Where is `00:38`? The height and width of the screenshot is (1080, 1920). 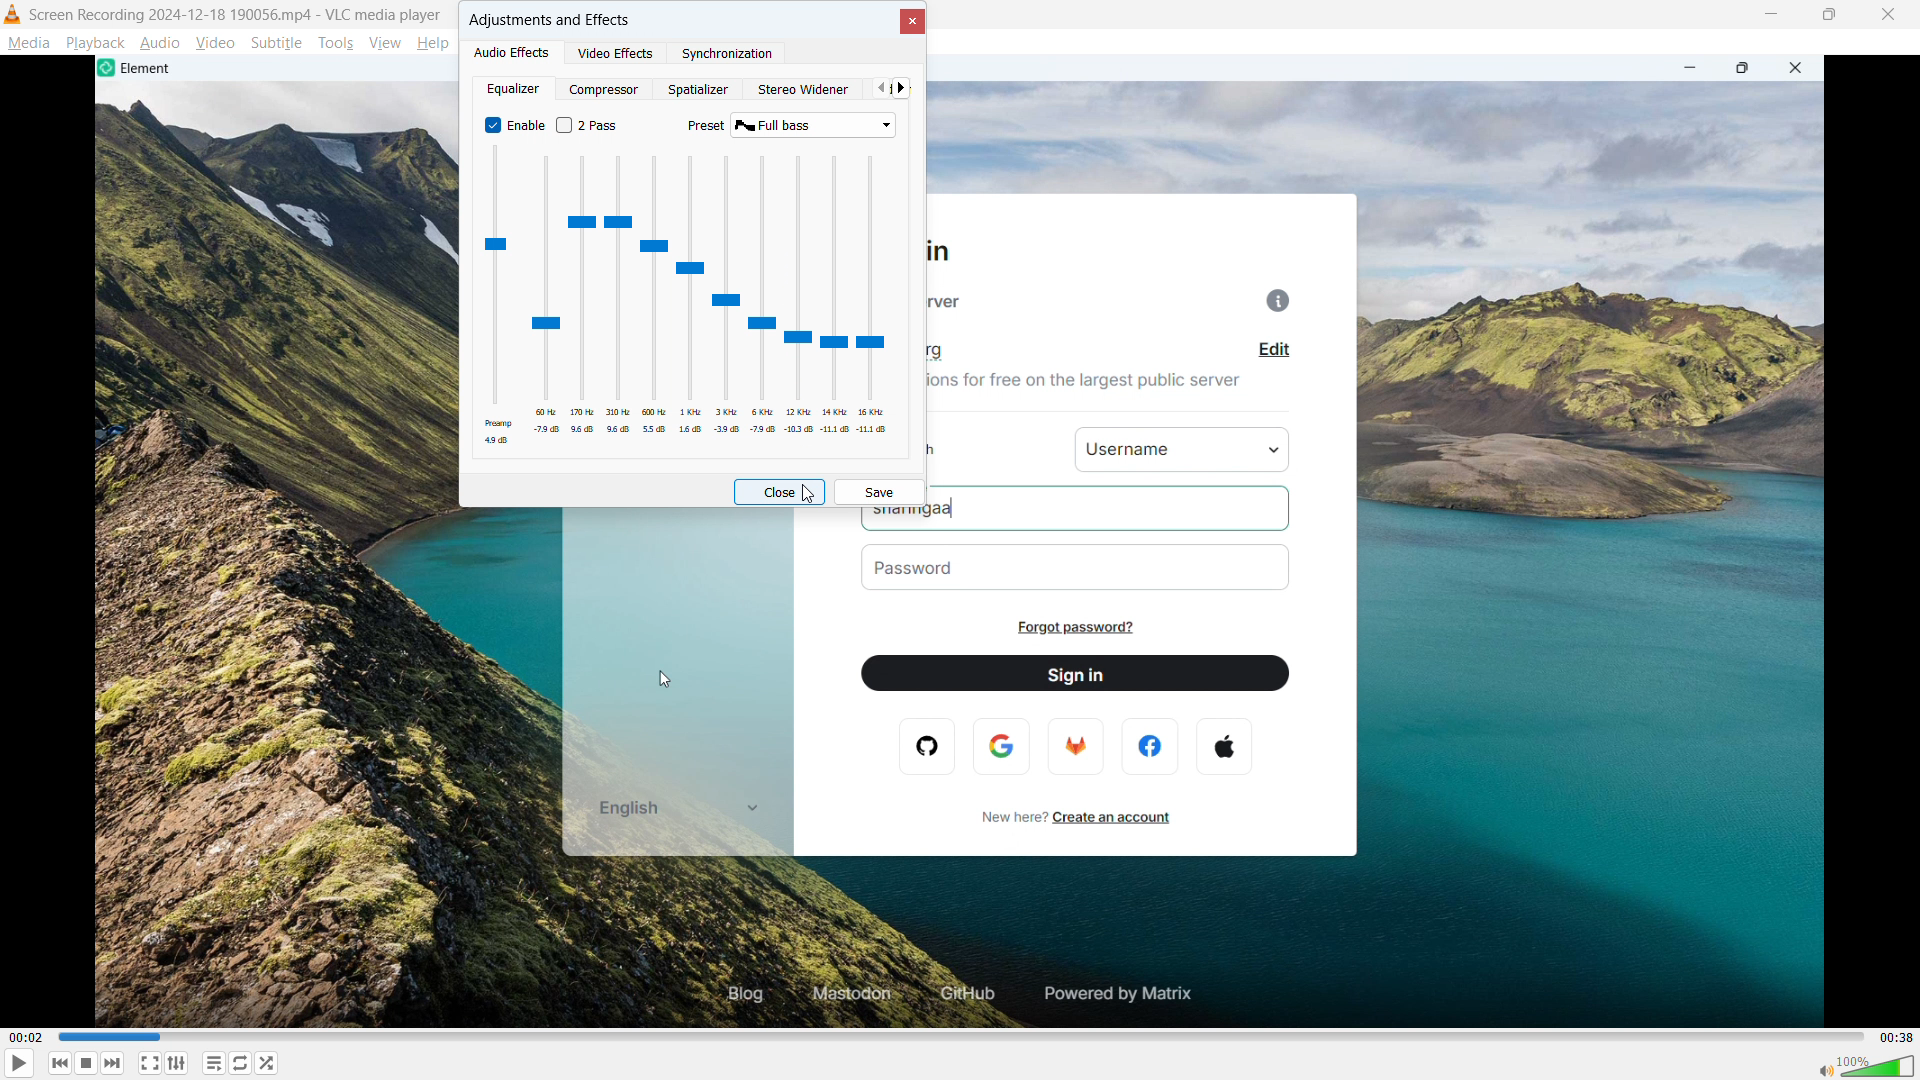 00:38 is located at coordinates (1896, 1039).